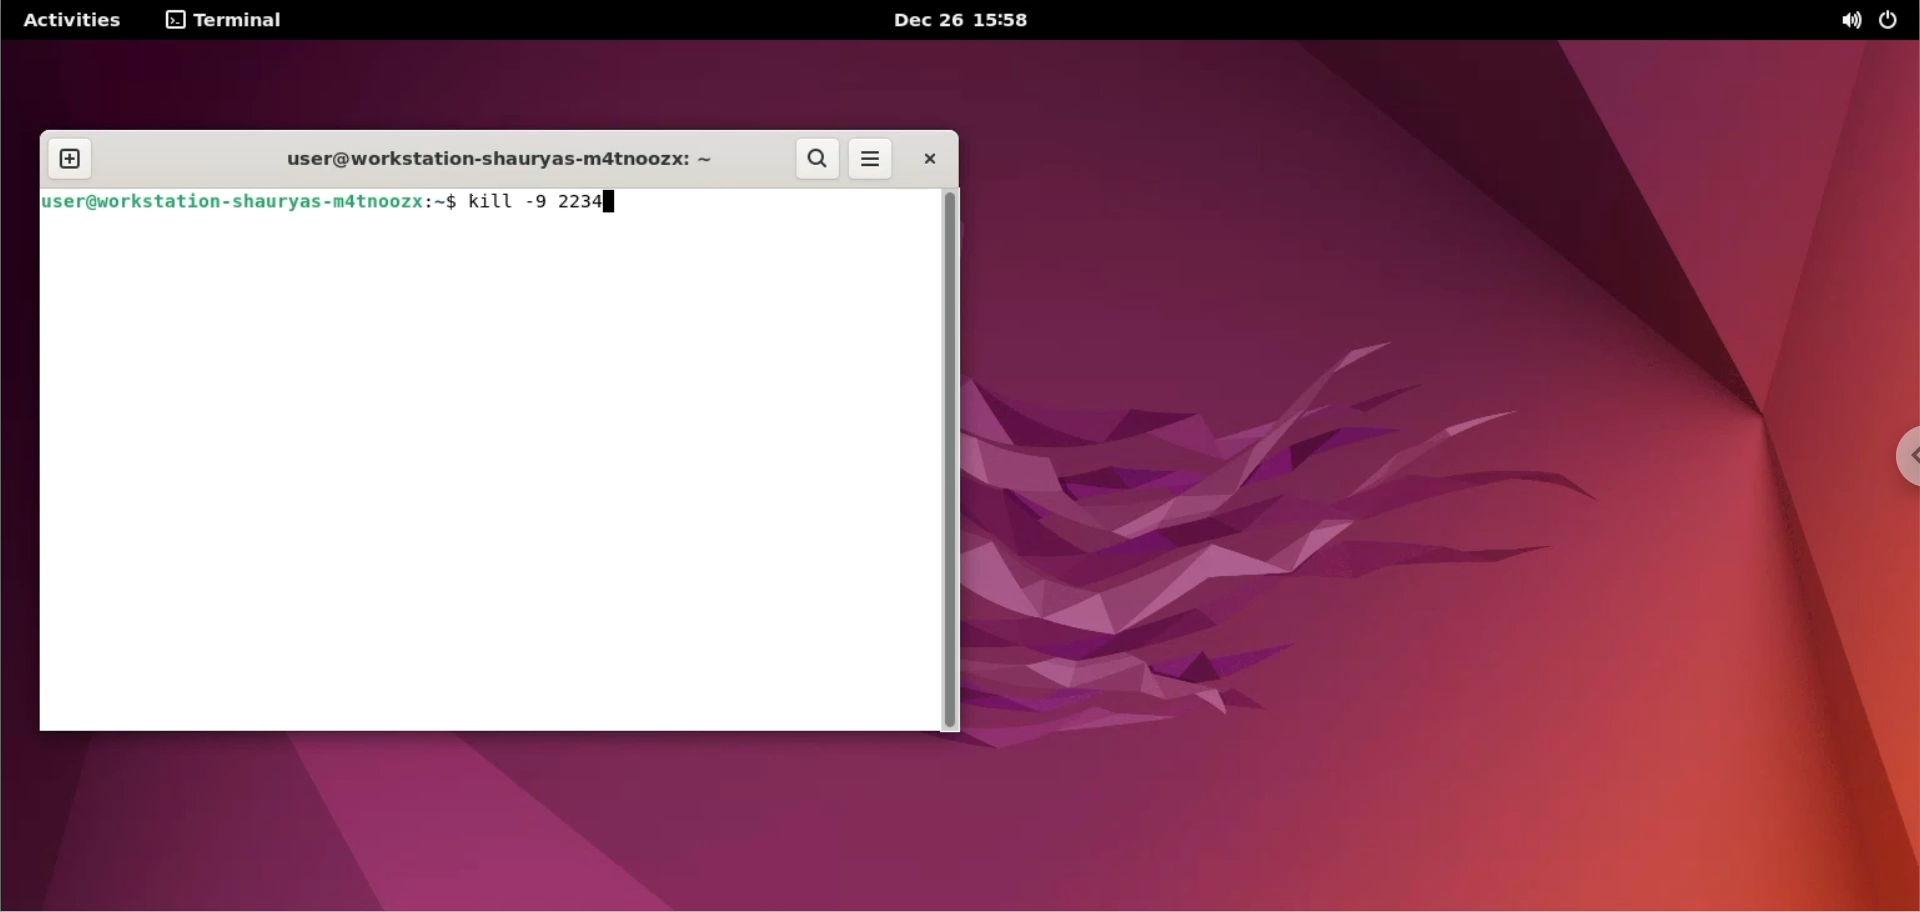  What do you see at coordinates (253, 202) in the screenshot?
I see `user@workstation-shauryas-m4tnoozx:~$` at bounding box center [253, 202].